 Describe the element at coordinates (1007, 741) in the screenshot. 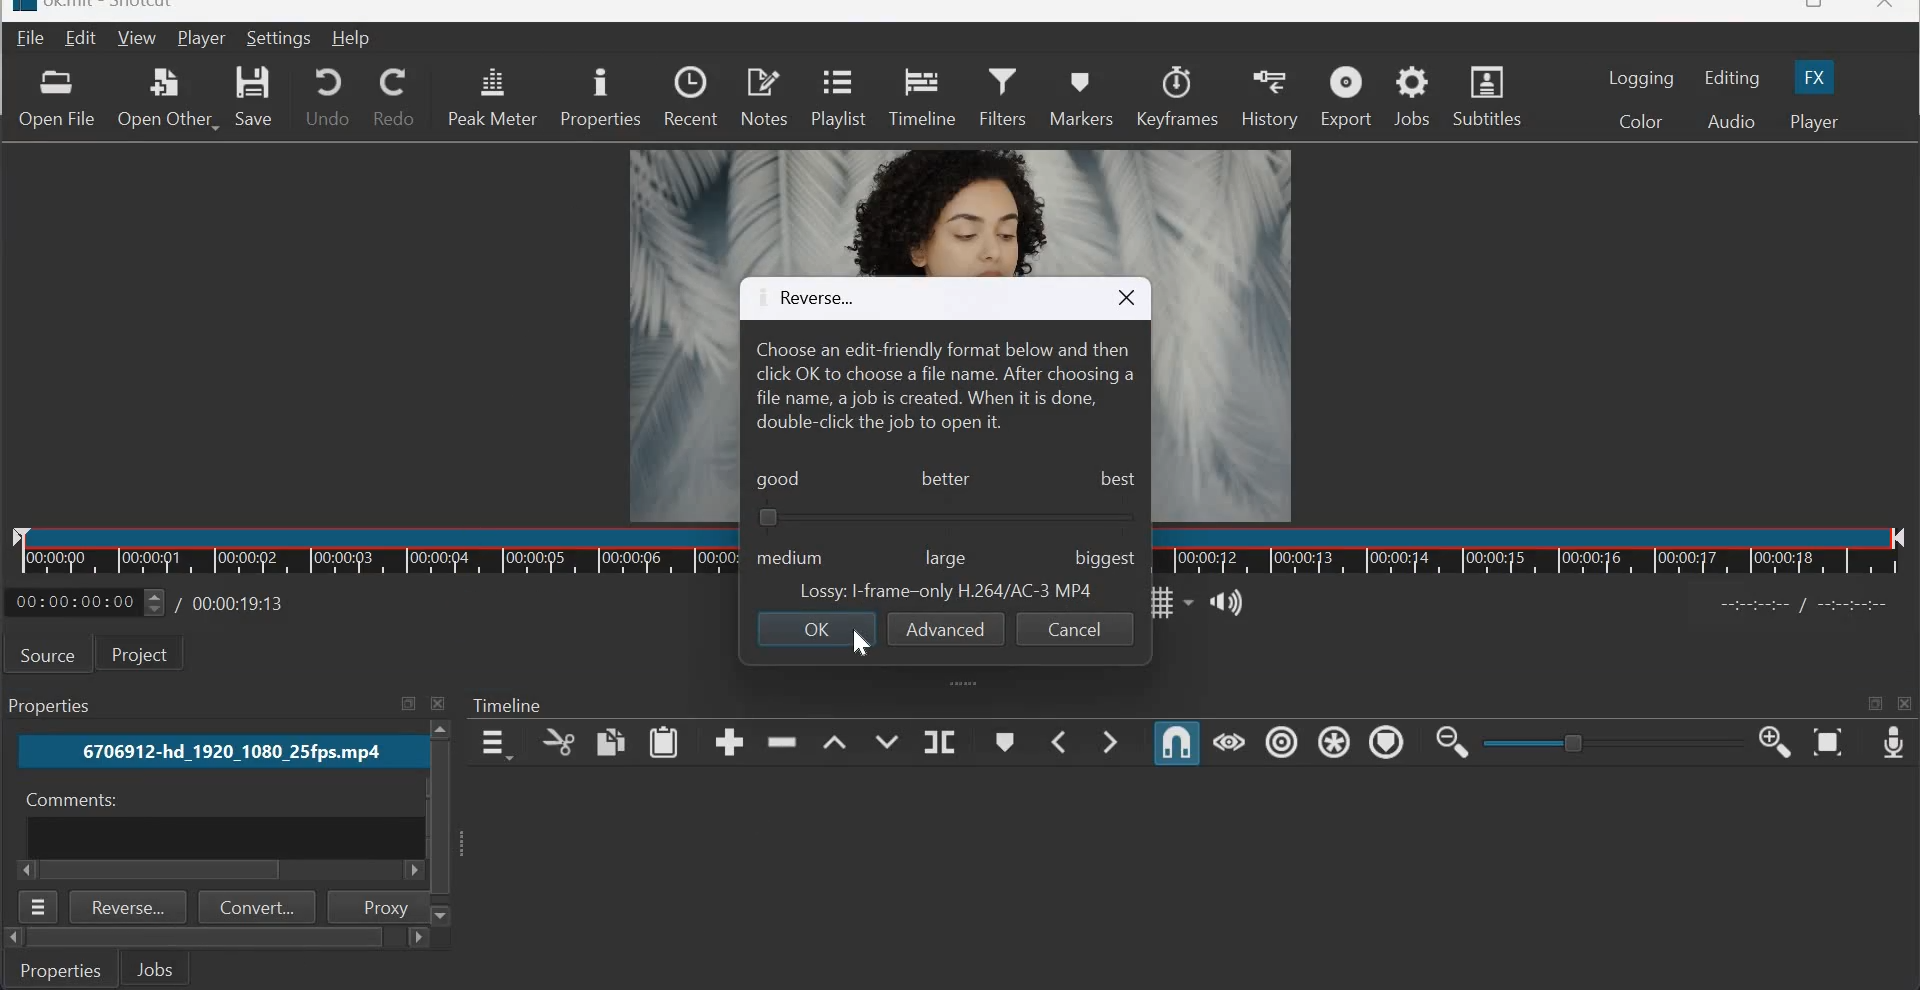

I see `Create/edit marker` at that location.